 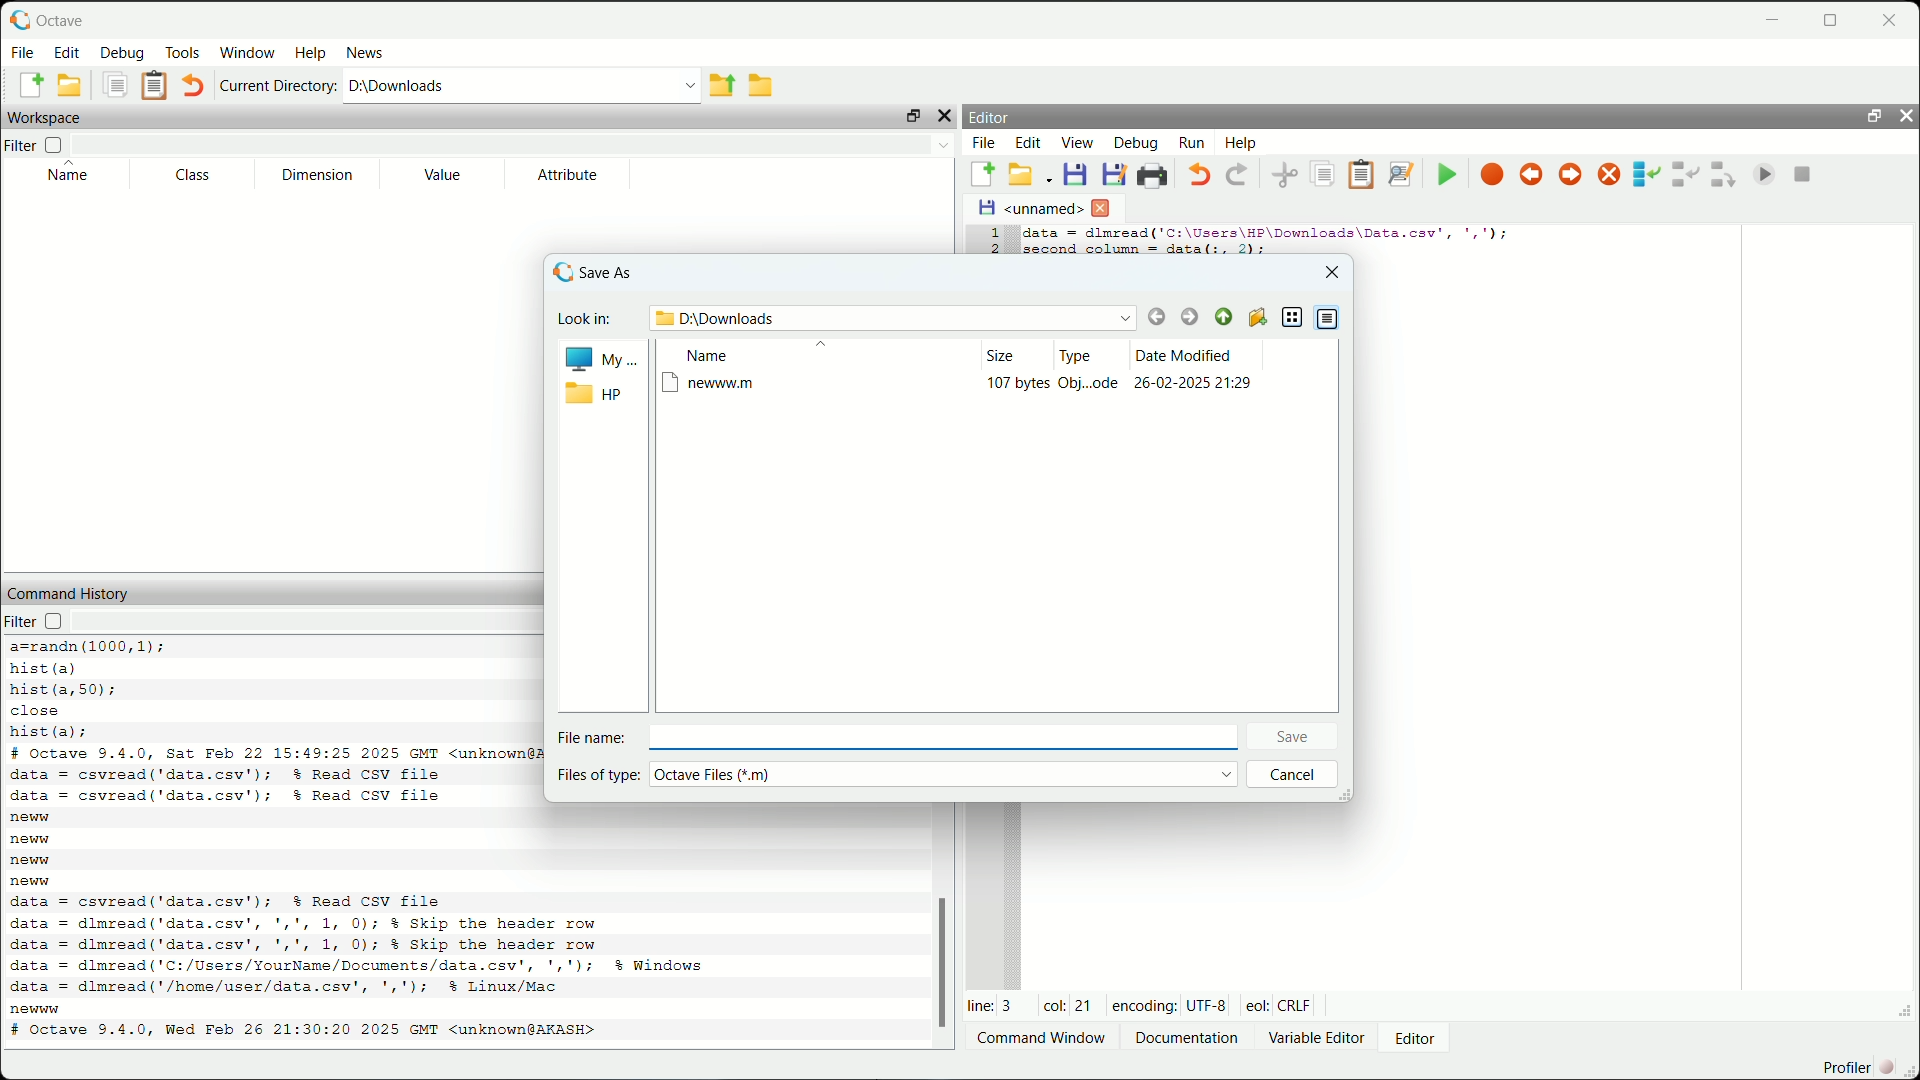 I want to click on enter file name, so click(x=945, y=736).